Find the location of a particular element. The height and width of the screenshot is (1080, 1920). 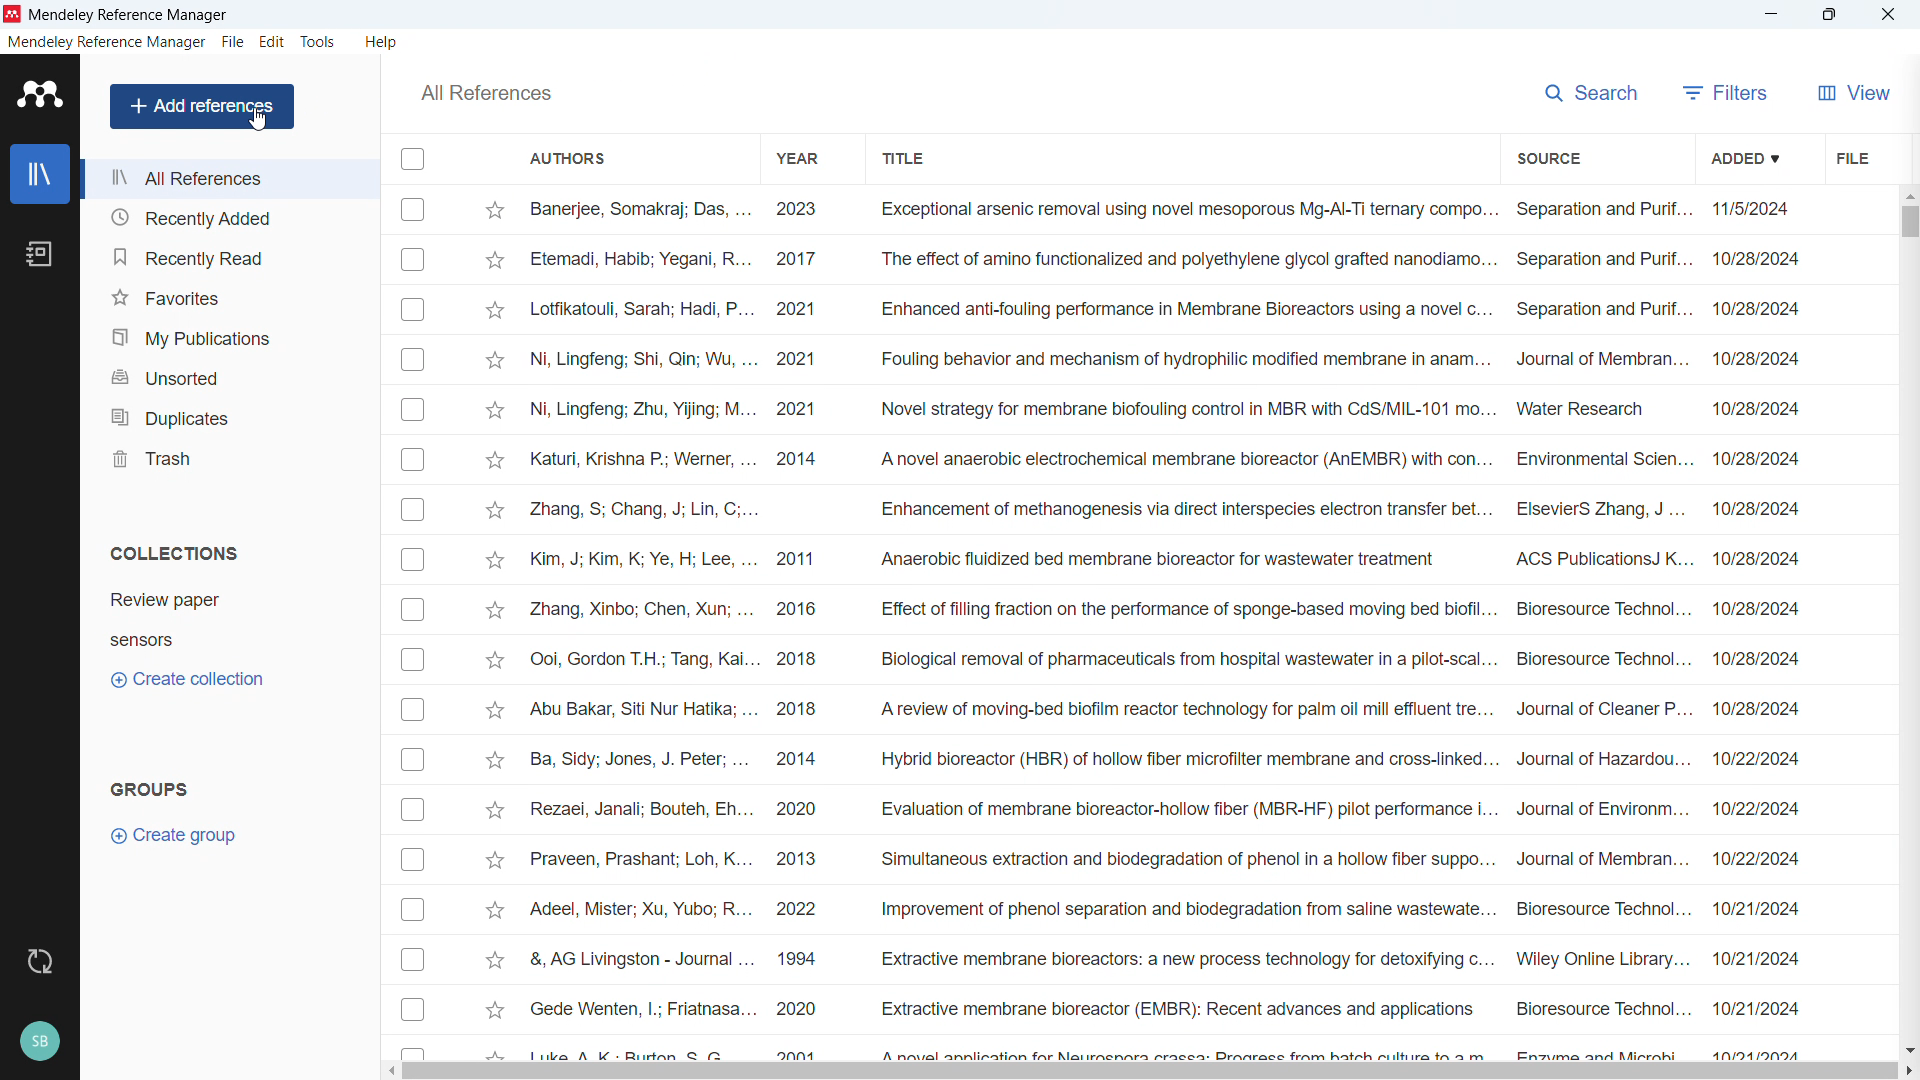

File  is located at coordinates (1850, 157).